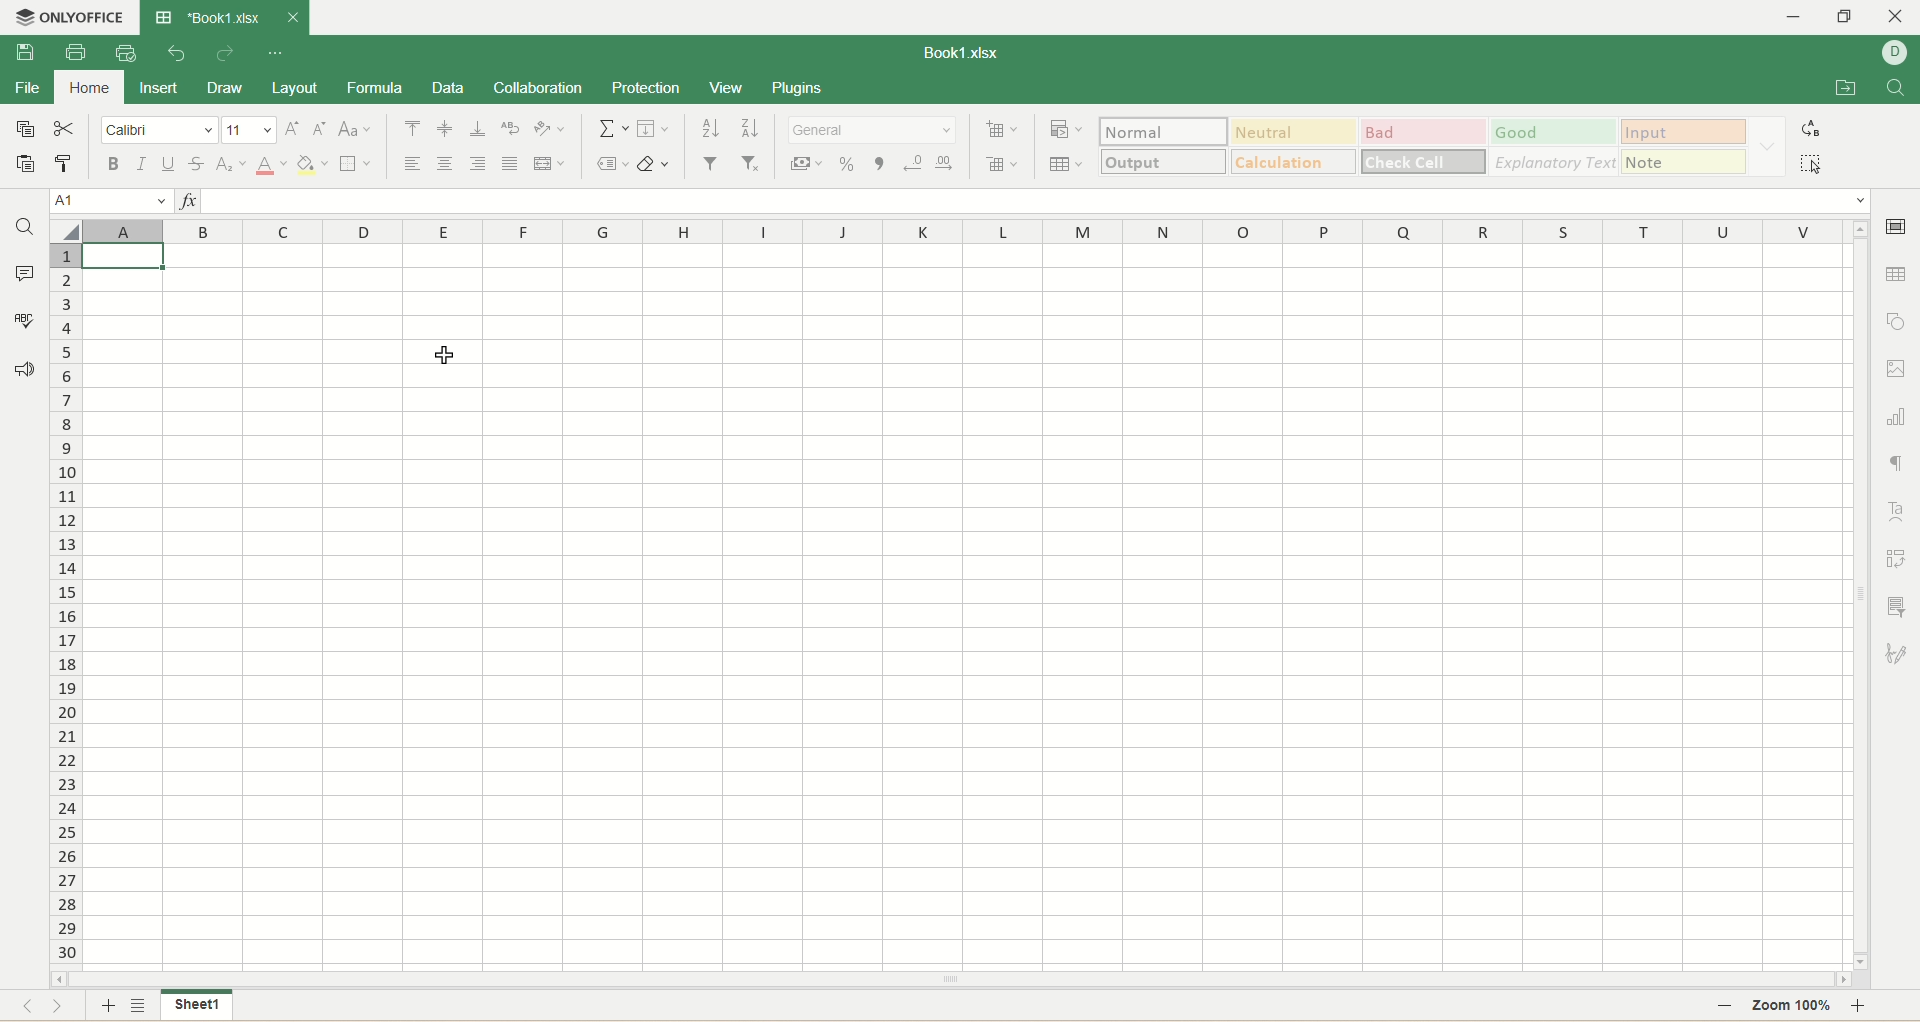 The image size is (1920, 1022). What do you see at coordinates (510, 128) in the screenshot?
I see `wrap text` at bounding box center [510, 128].